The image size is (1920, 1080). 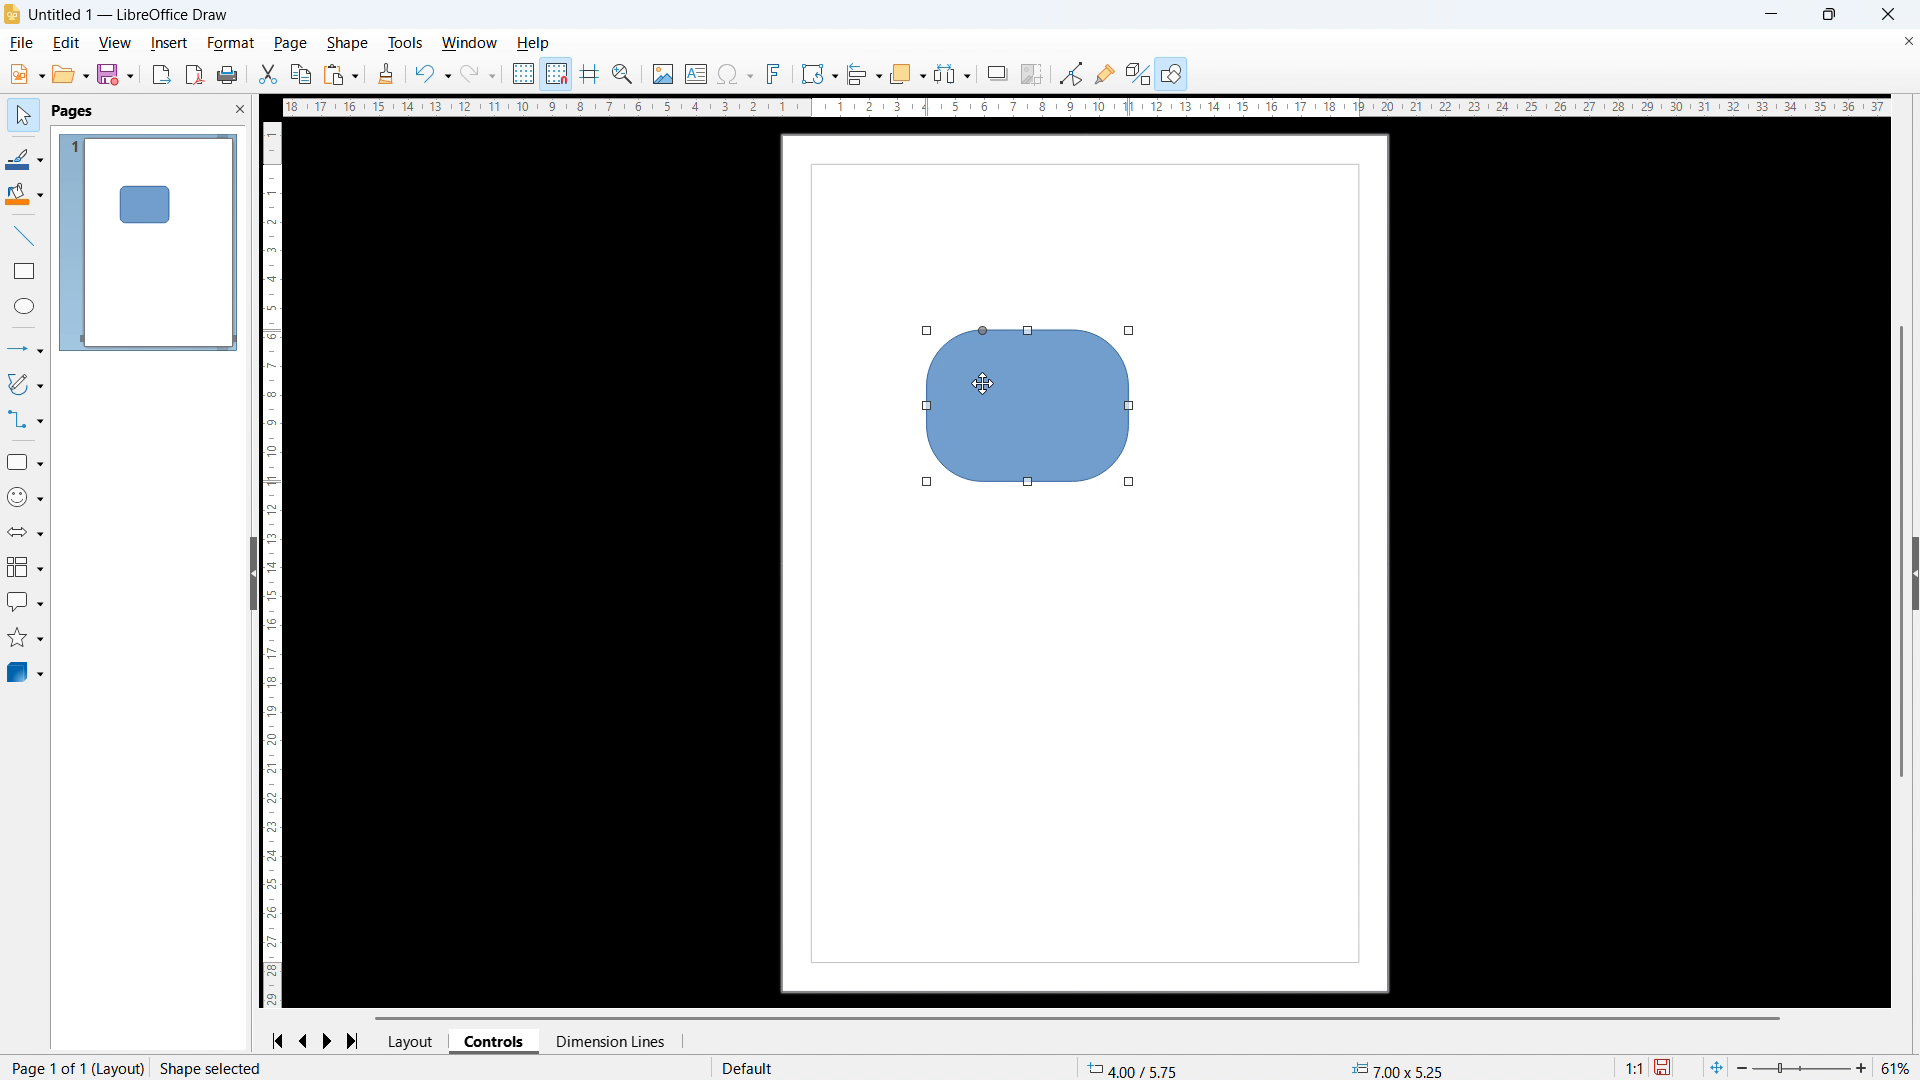 What do you see at coordinates (1031, 75) in the screenshot?
I see `crop image` at bounding box center [1031, 75].